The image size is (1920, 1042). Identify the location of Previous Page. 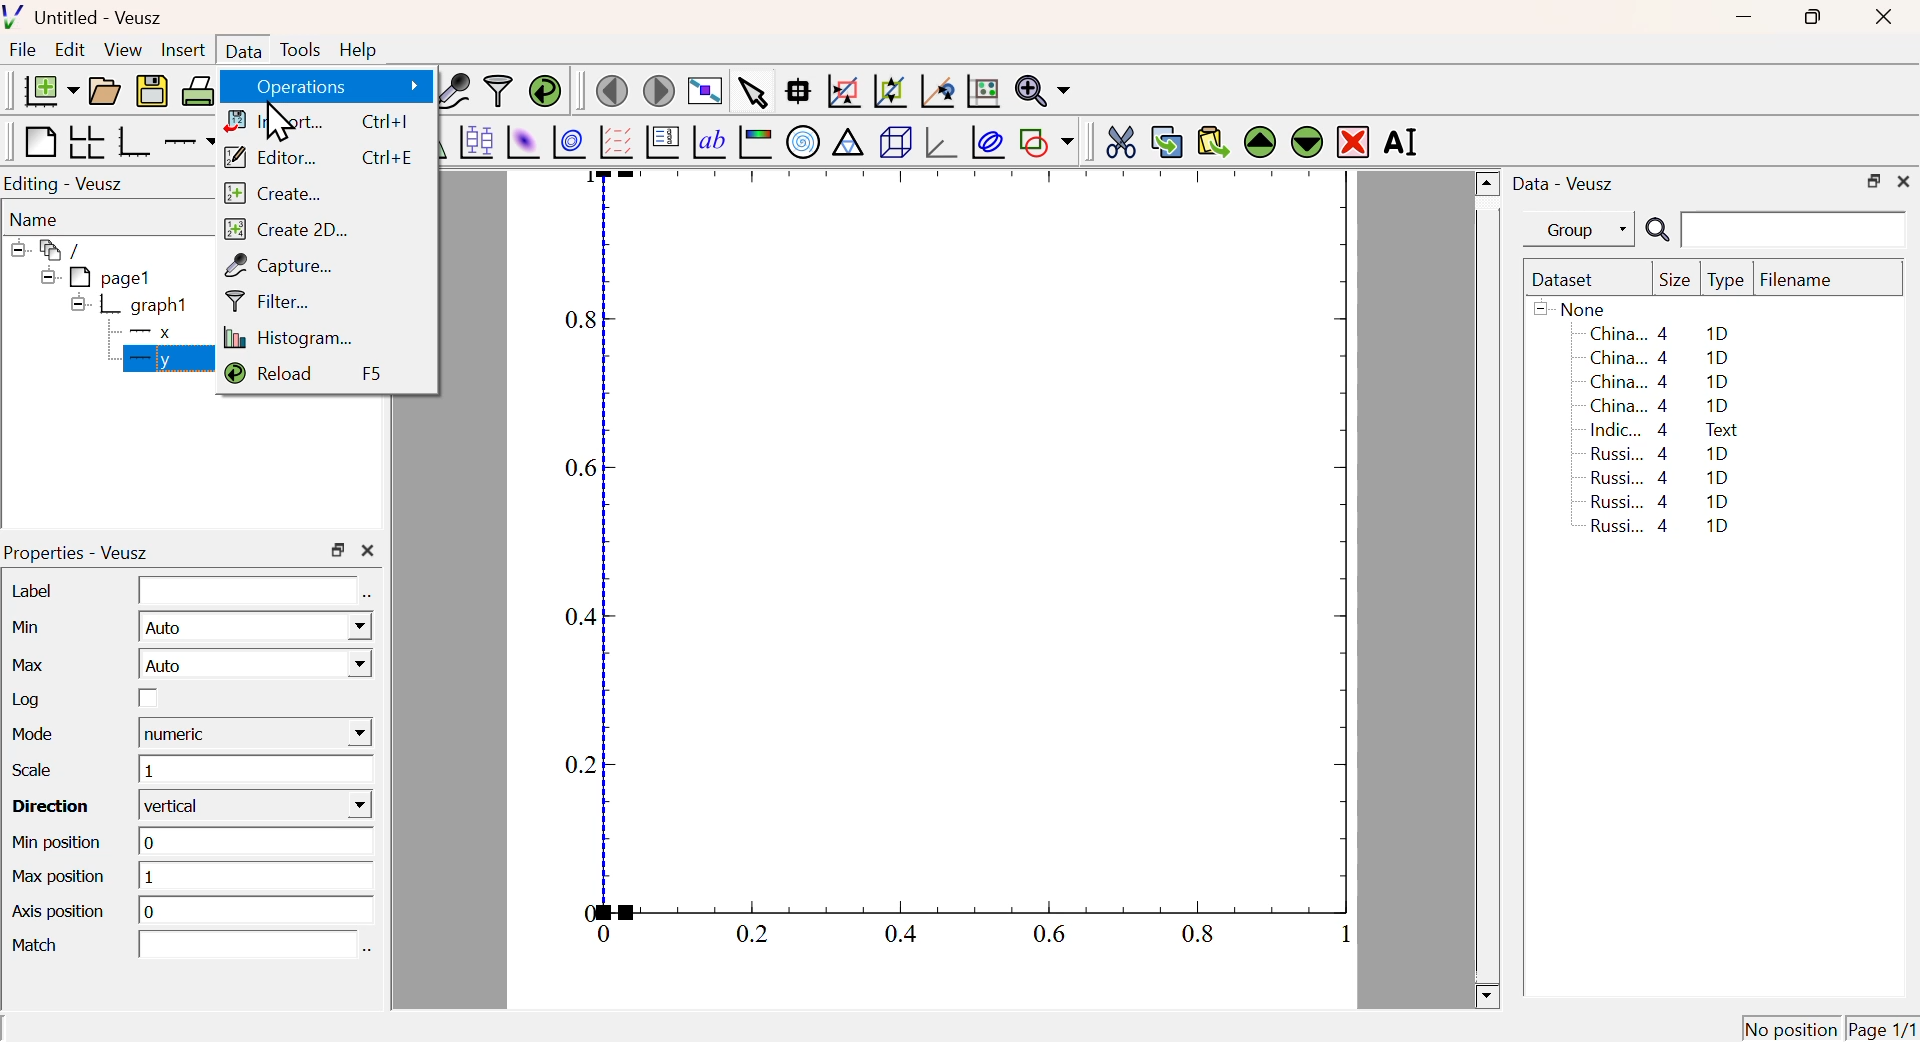
(613, 92).